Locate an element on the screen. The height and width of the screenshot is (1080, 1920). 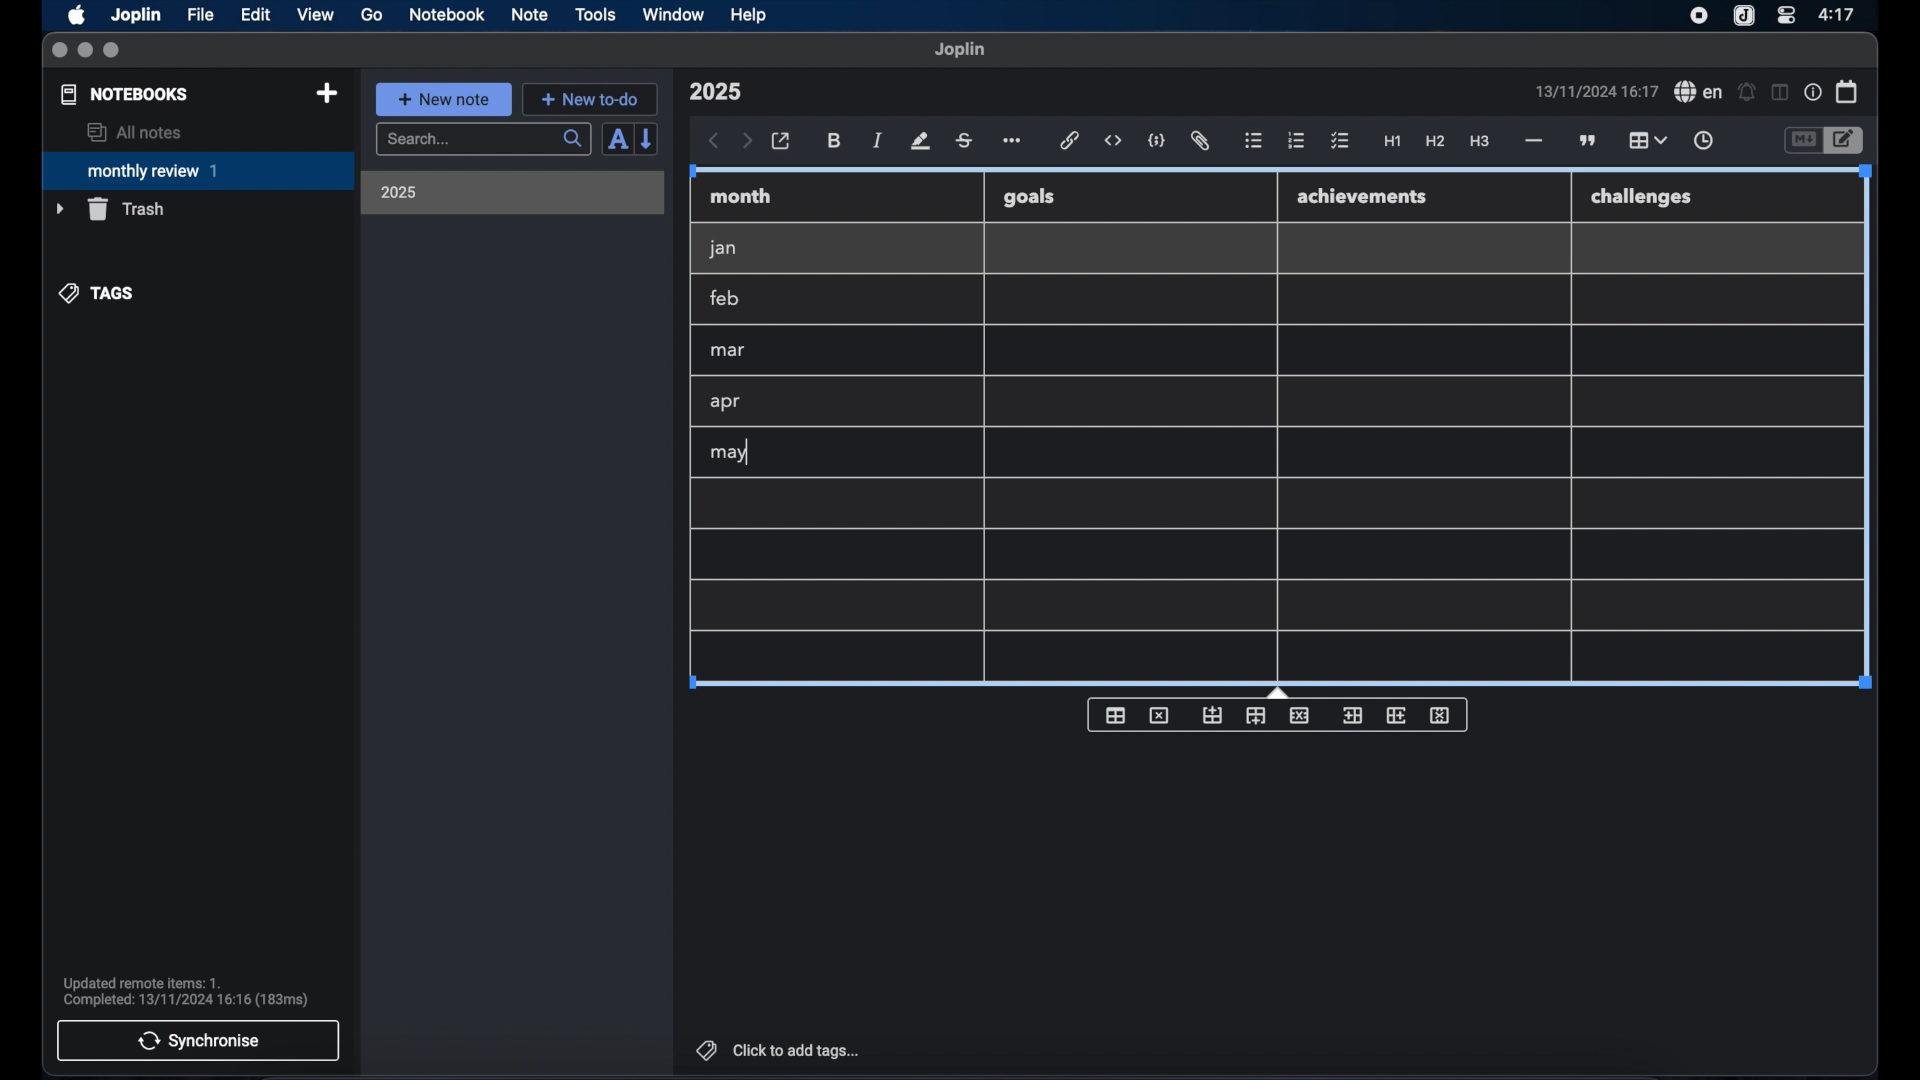
reverse sort order is located at coordinates (648, 138).